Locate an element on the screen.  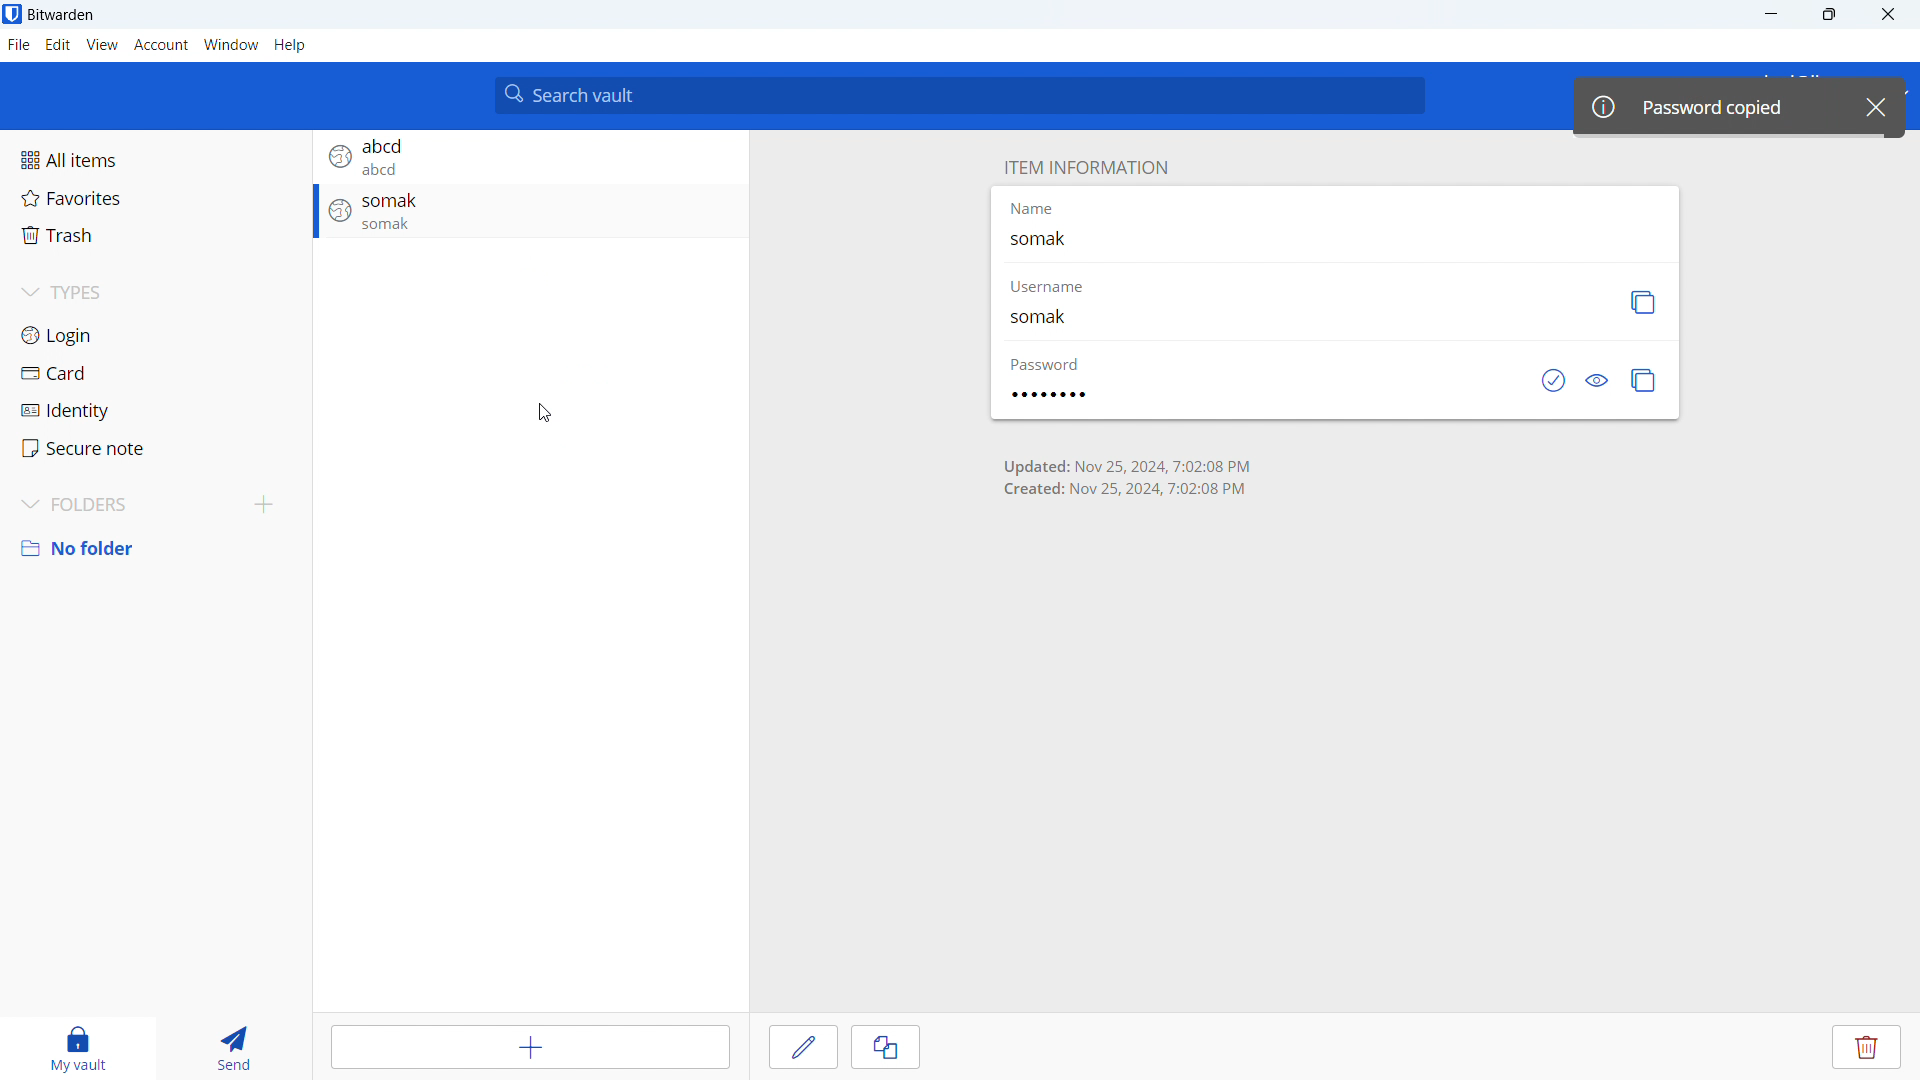
title is located at coordinates (62, 16).